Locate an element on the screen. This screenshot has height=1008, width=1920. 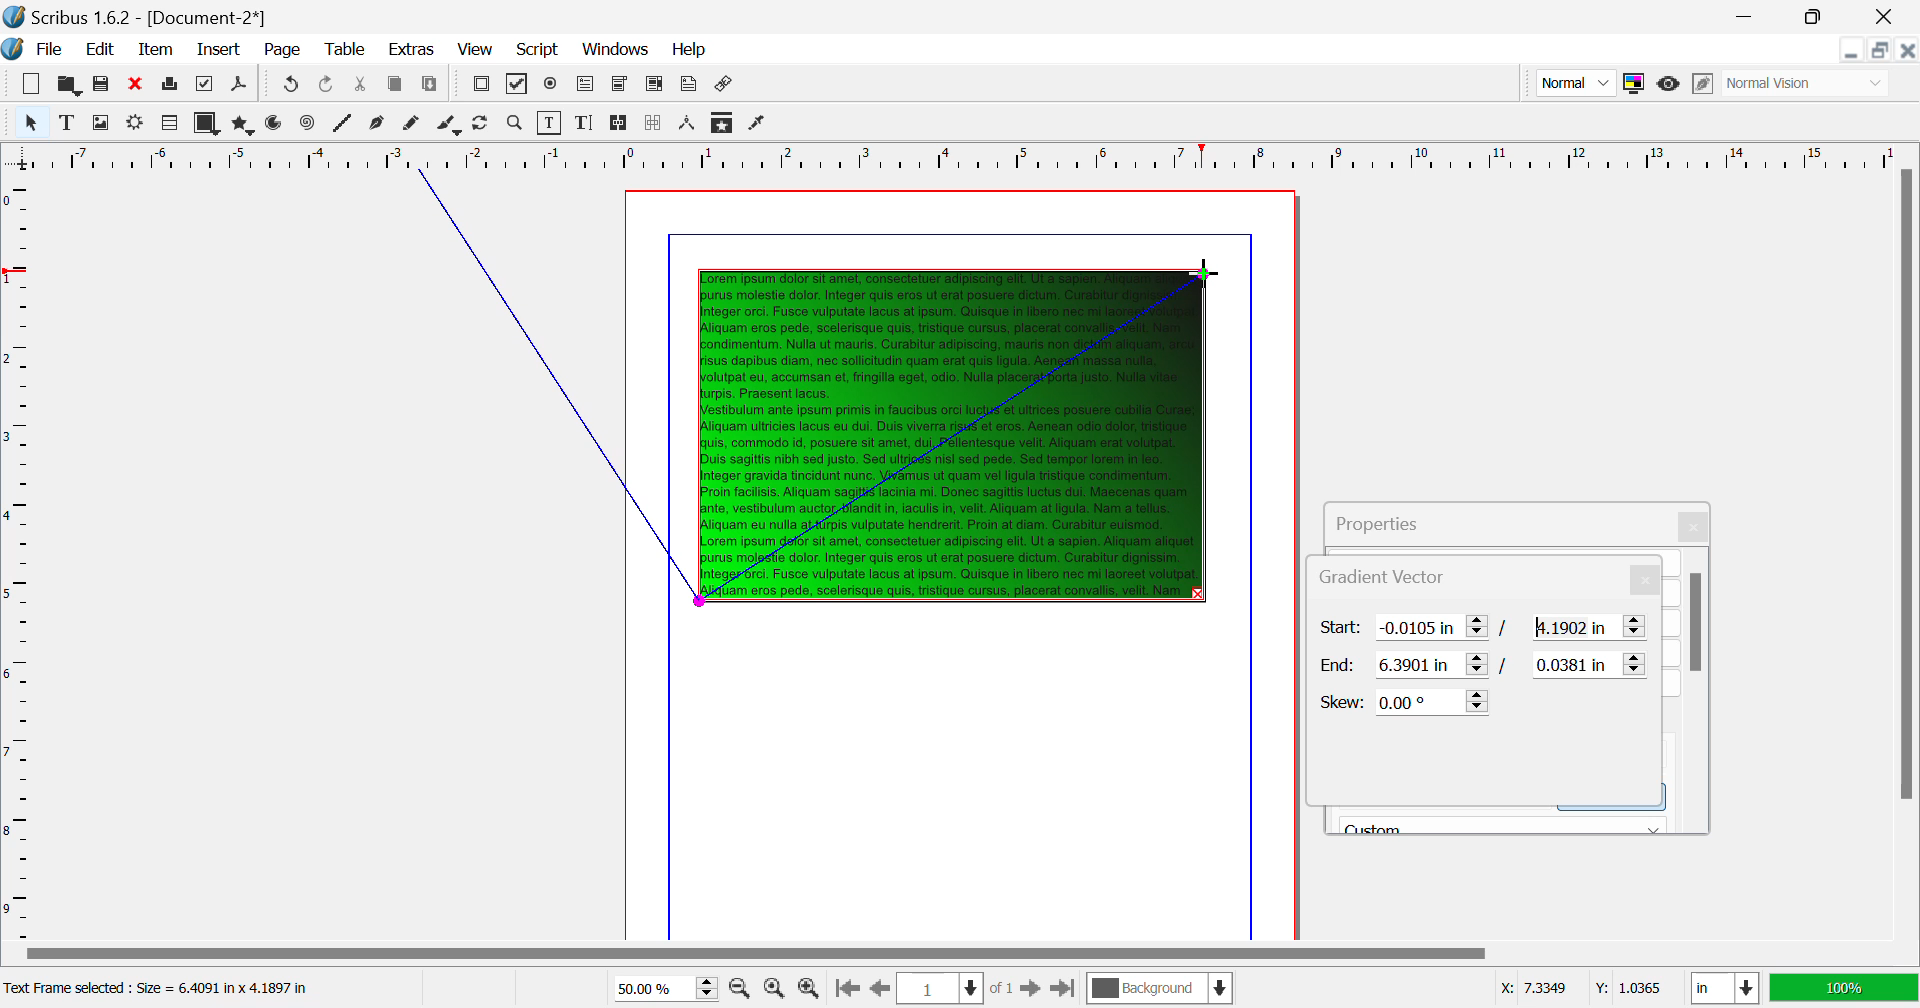
Zoom to 100% is located at coordinates (774, 988).